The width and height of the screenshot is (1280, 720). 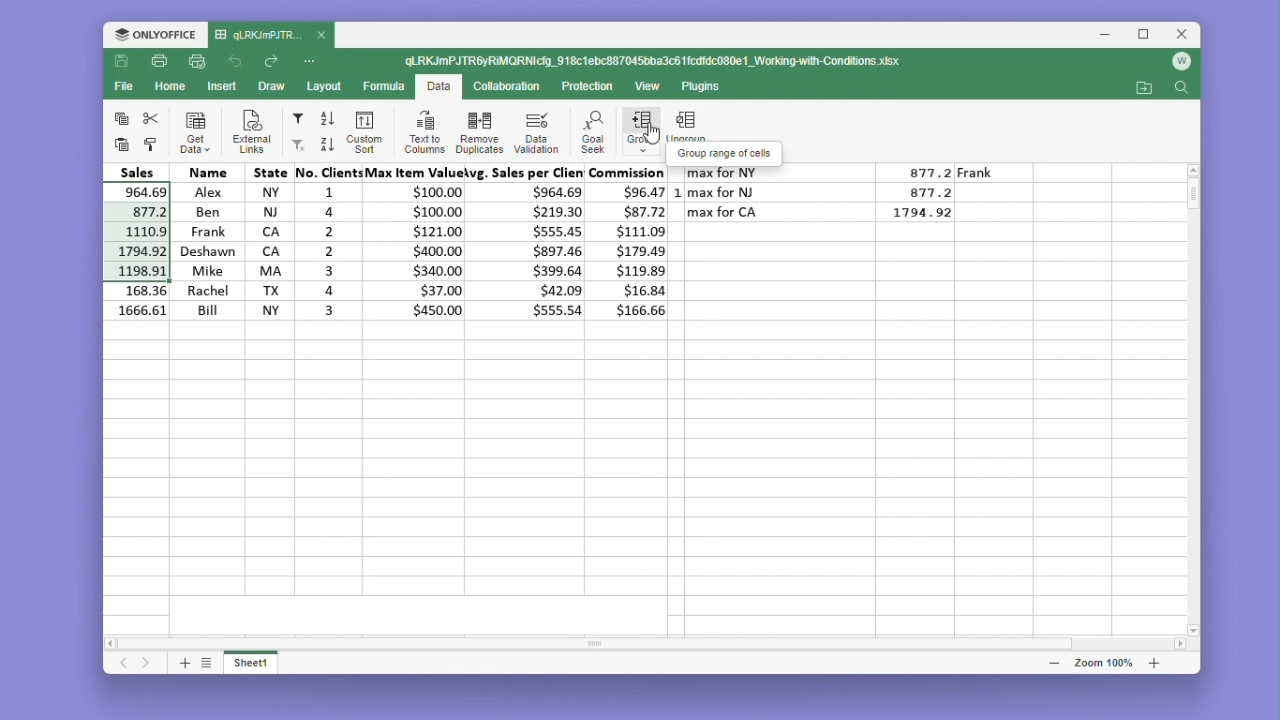 What do you see at coordinates (1111, 35) in the screenshot?
I see `Minimise ` at bounding box center [1111, 35].